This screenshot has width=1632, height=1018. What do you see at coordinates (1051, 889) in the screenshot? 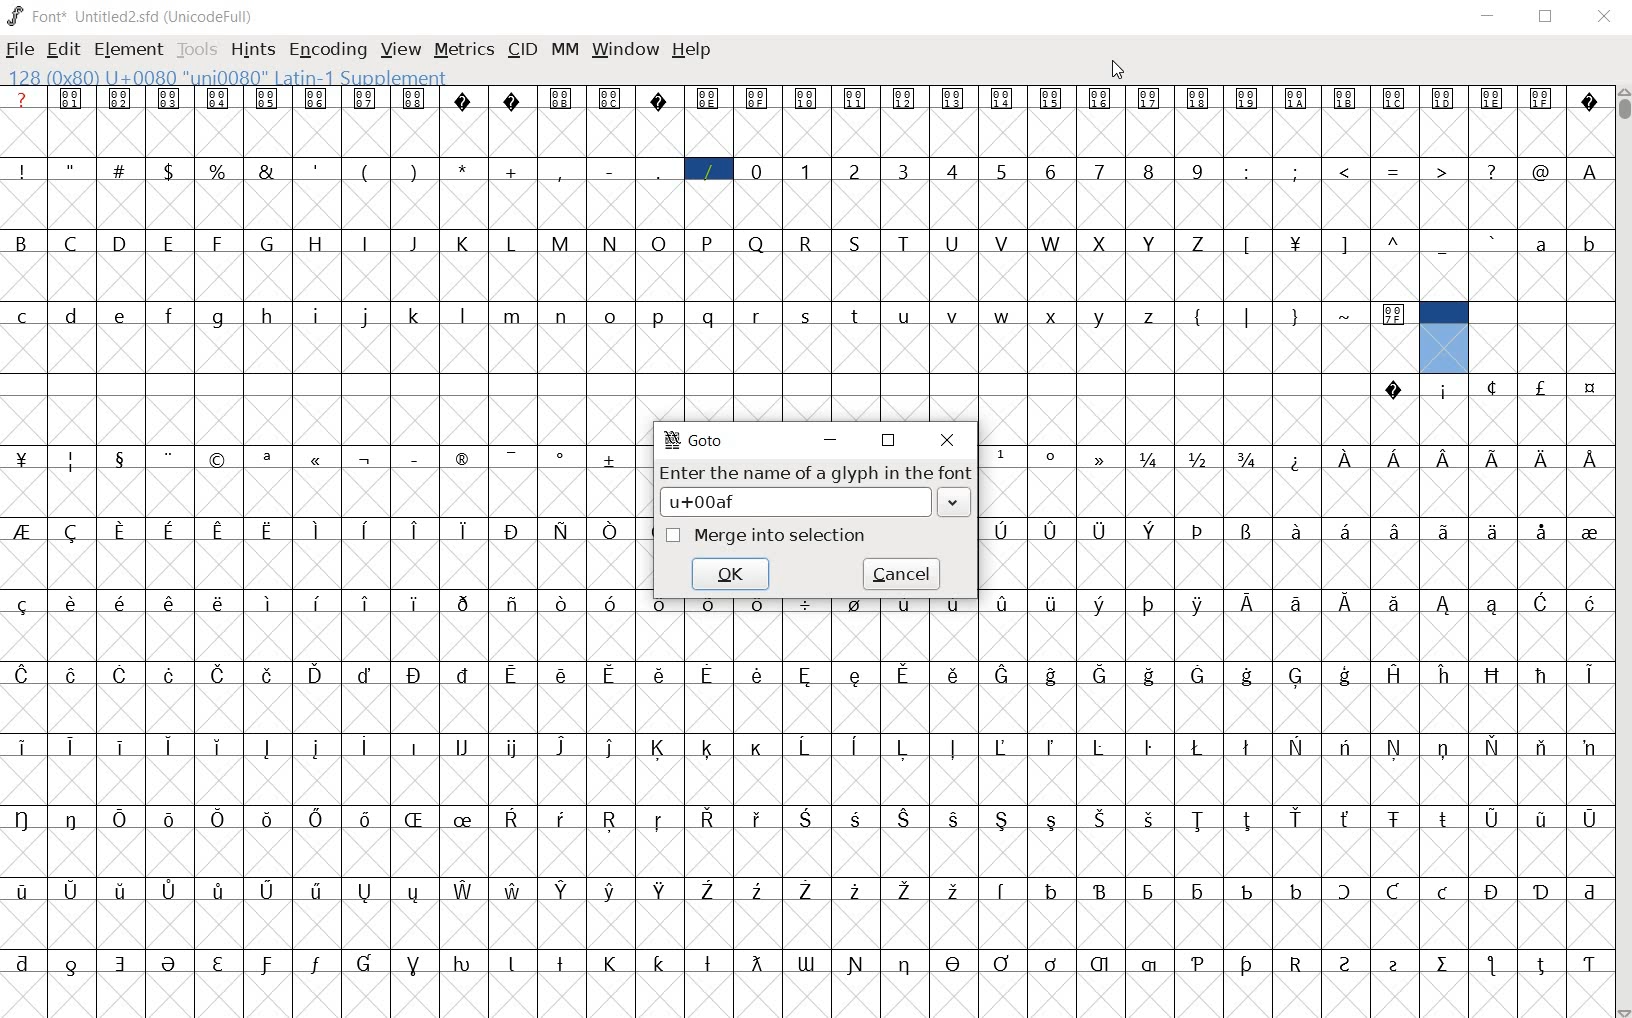
I see `Symbol` at bounding box center [1051, 889].